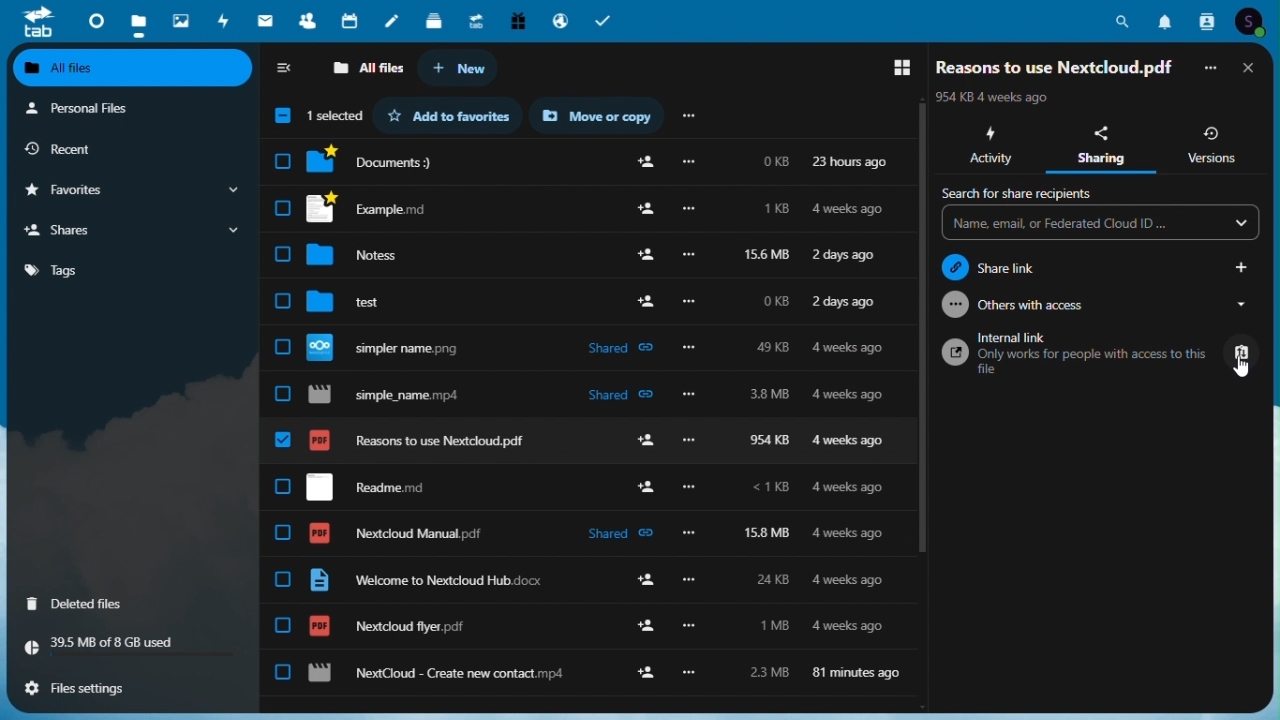 The image size is (1280, 720). I want to click on readme.md, so click(365, 486).